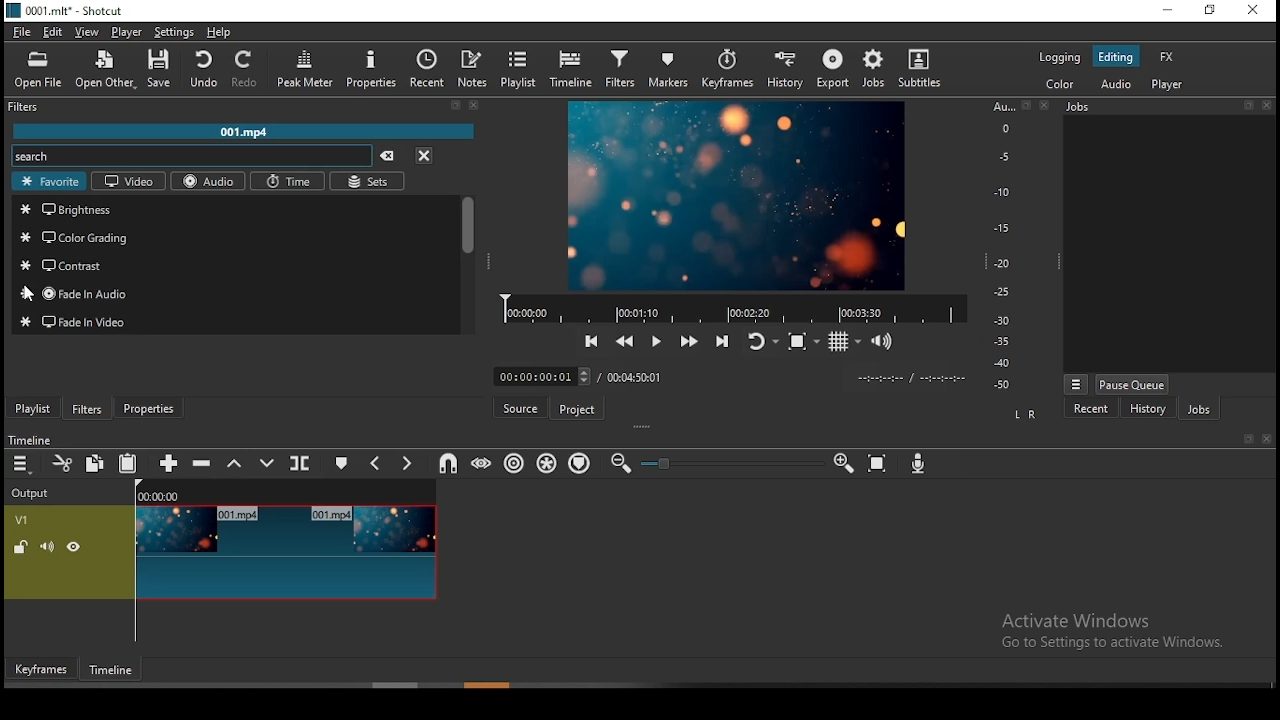 The width and height of the screenshot is (1280, 720). I want to click on color coding, so click(231, 242).